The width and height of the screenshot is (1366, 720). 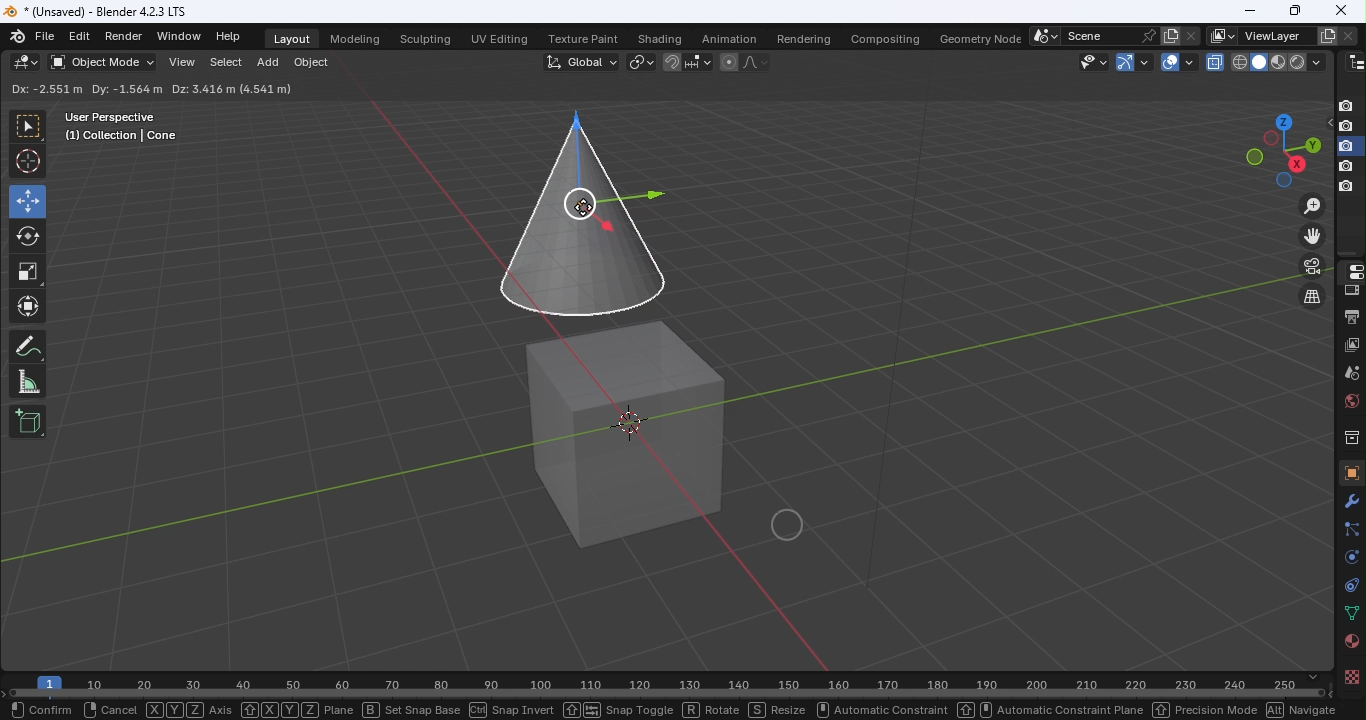 I want to click on Render, so click(x=127, y=36).